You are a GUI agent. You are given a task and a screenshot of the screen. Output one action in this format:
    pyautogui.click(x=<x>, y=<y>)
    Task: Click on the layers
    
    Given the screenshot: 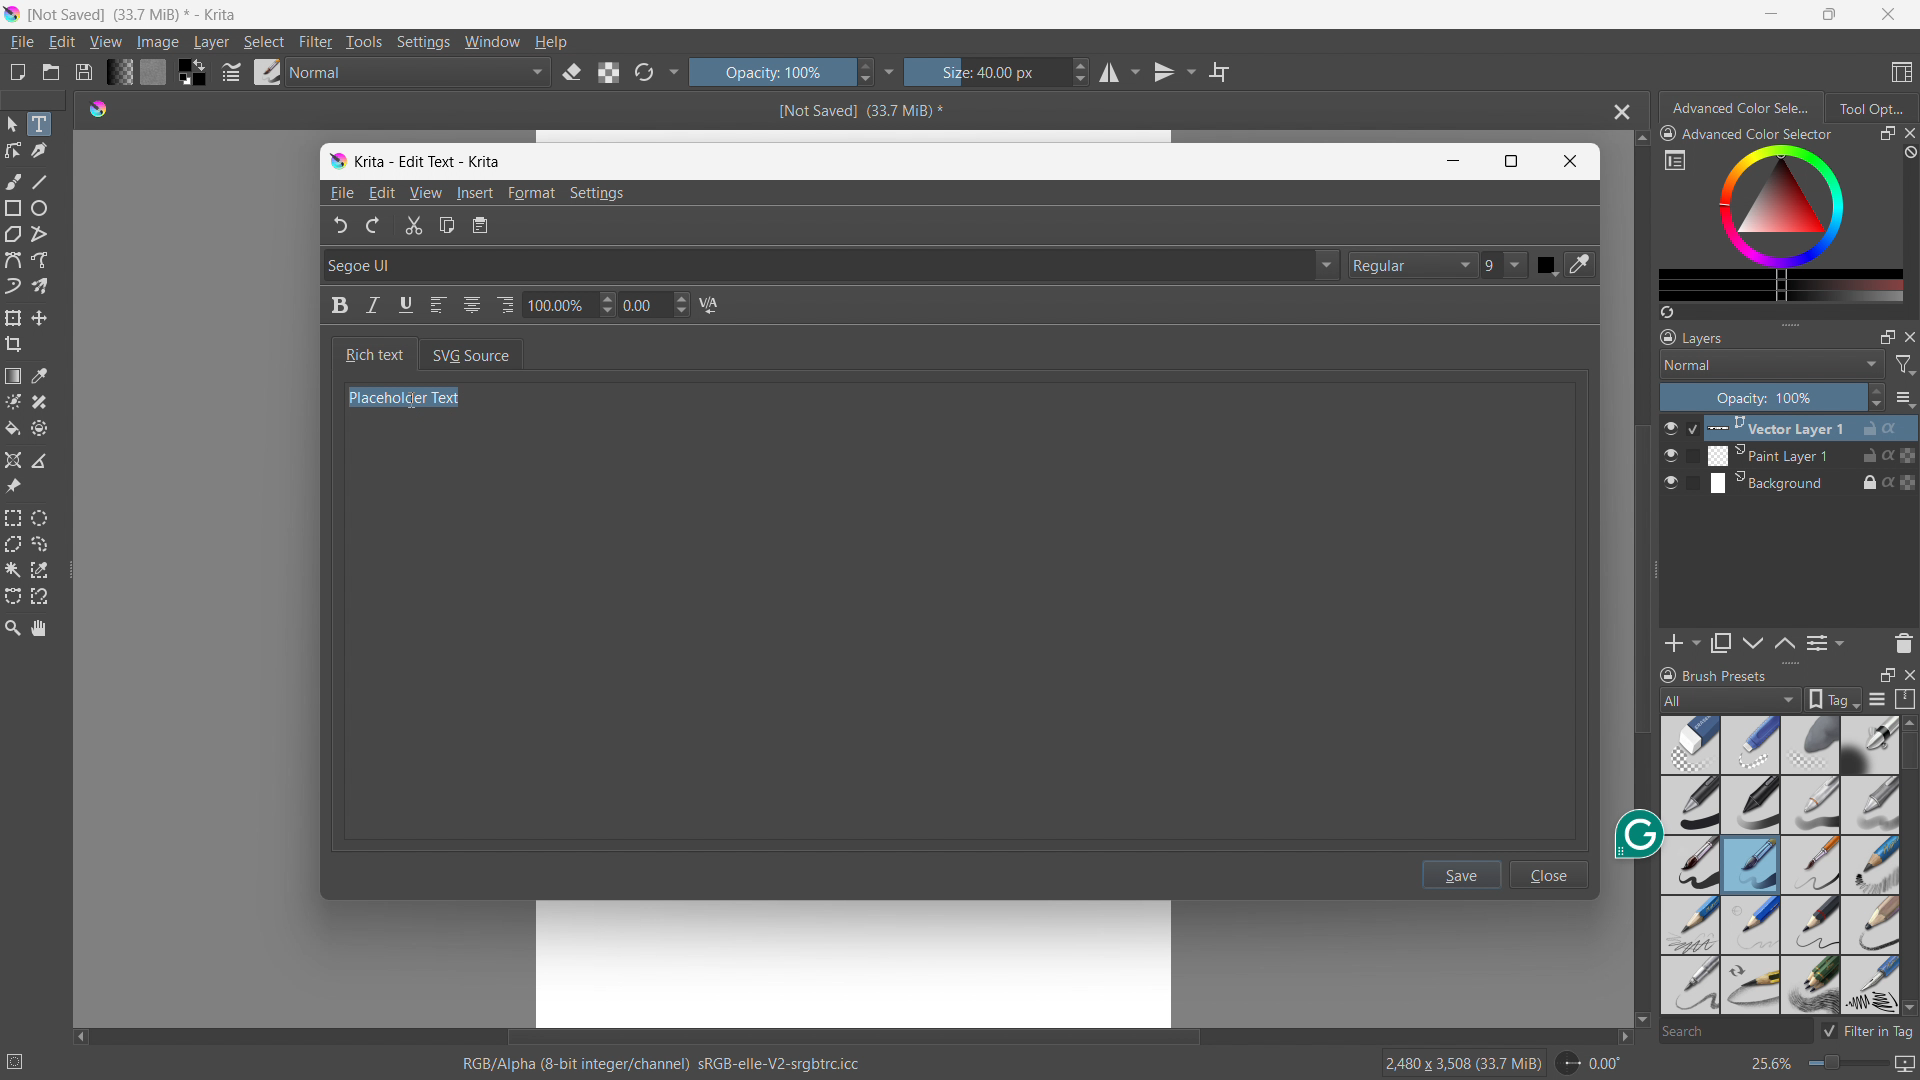 What is the action you would take?
    pyautogui.click(x=1692, y=336)
    